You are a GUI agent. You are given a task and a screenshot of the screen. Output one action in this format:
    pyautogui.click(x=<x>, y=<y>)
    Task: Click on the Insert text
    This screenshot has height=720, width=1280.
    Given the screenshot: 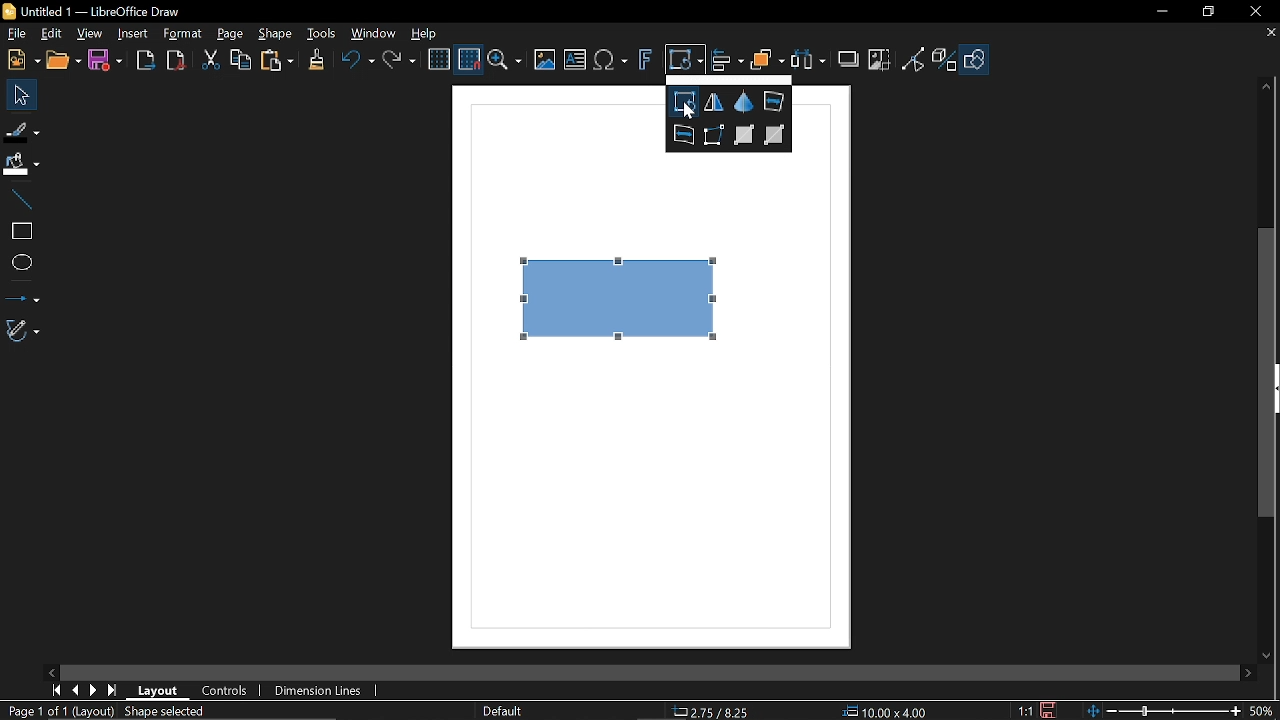 What is the action you would take?
    pyautogui.click(x=576, y=61)
    